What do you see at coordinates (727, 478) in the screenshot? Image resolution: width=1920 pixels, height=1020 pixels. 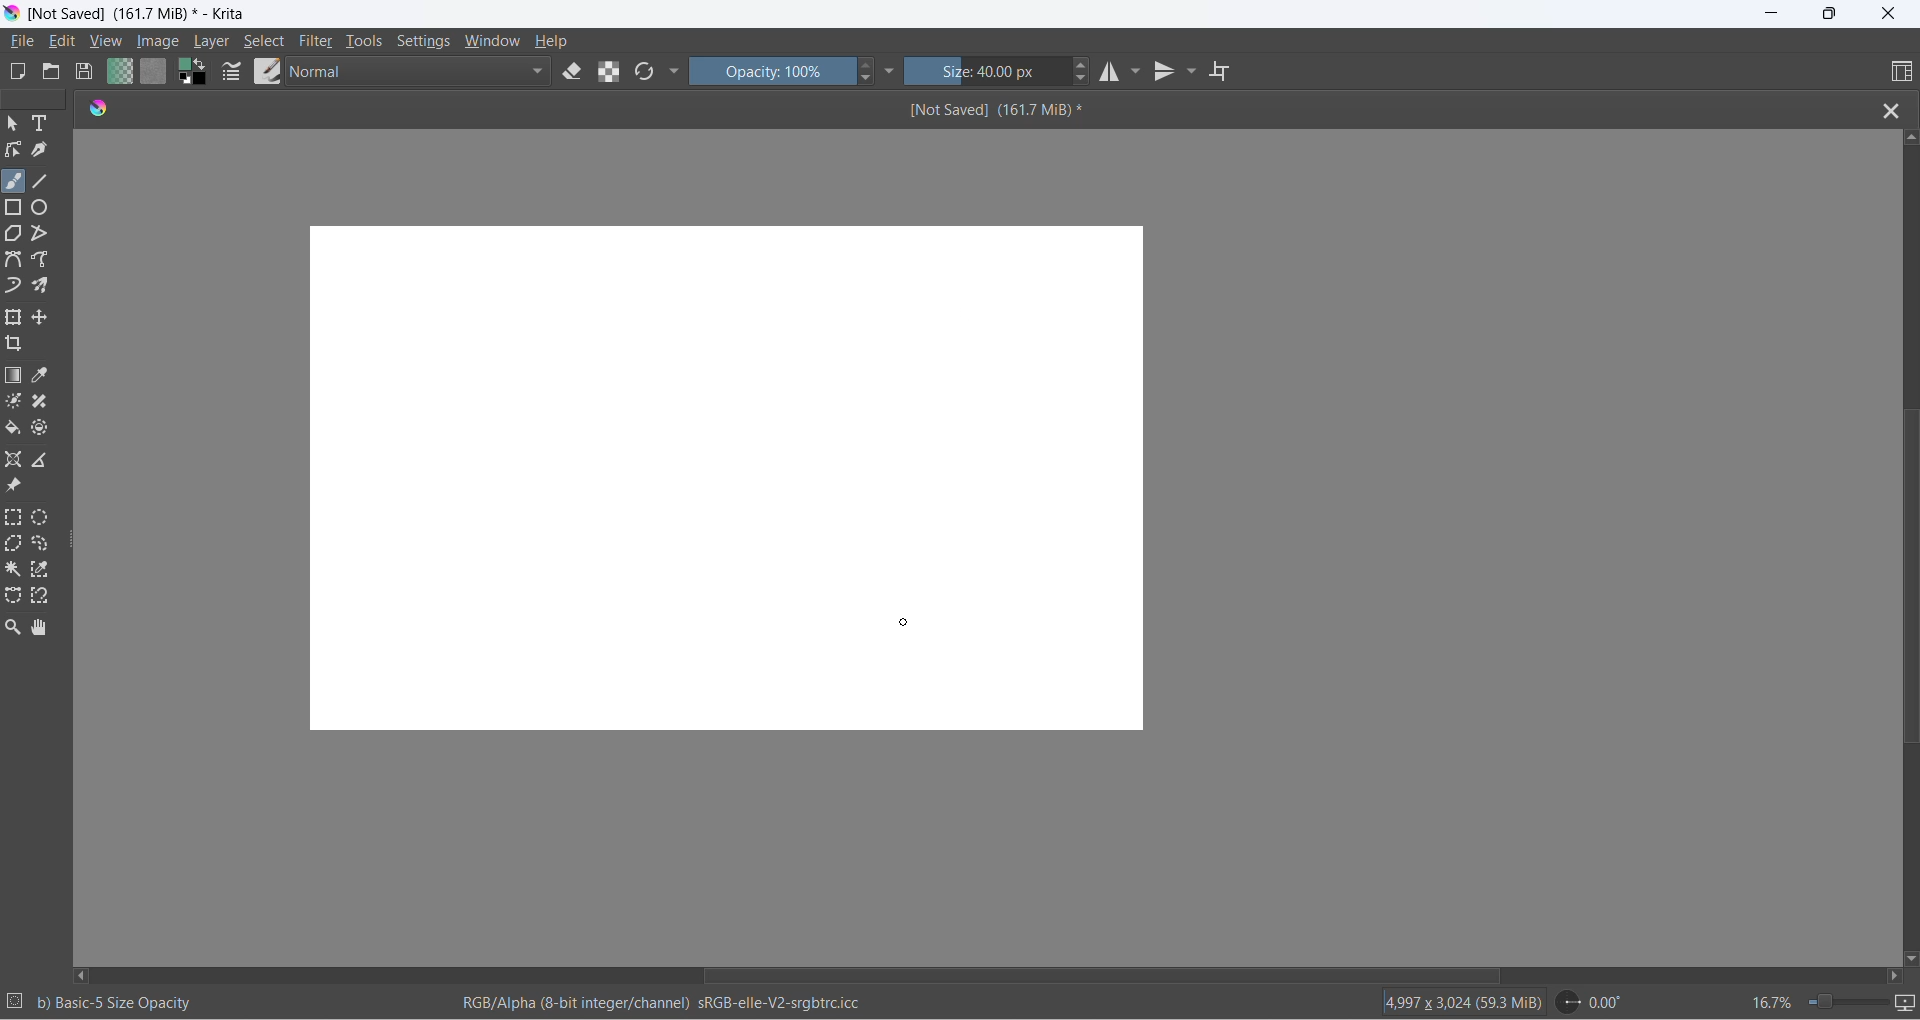 I see `canvas ` at bounding box center [727, 478].